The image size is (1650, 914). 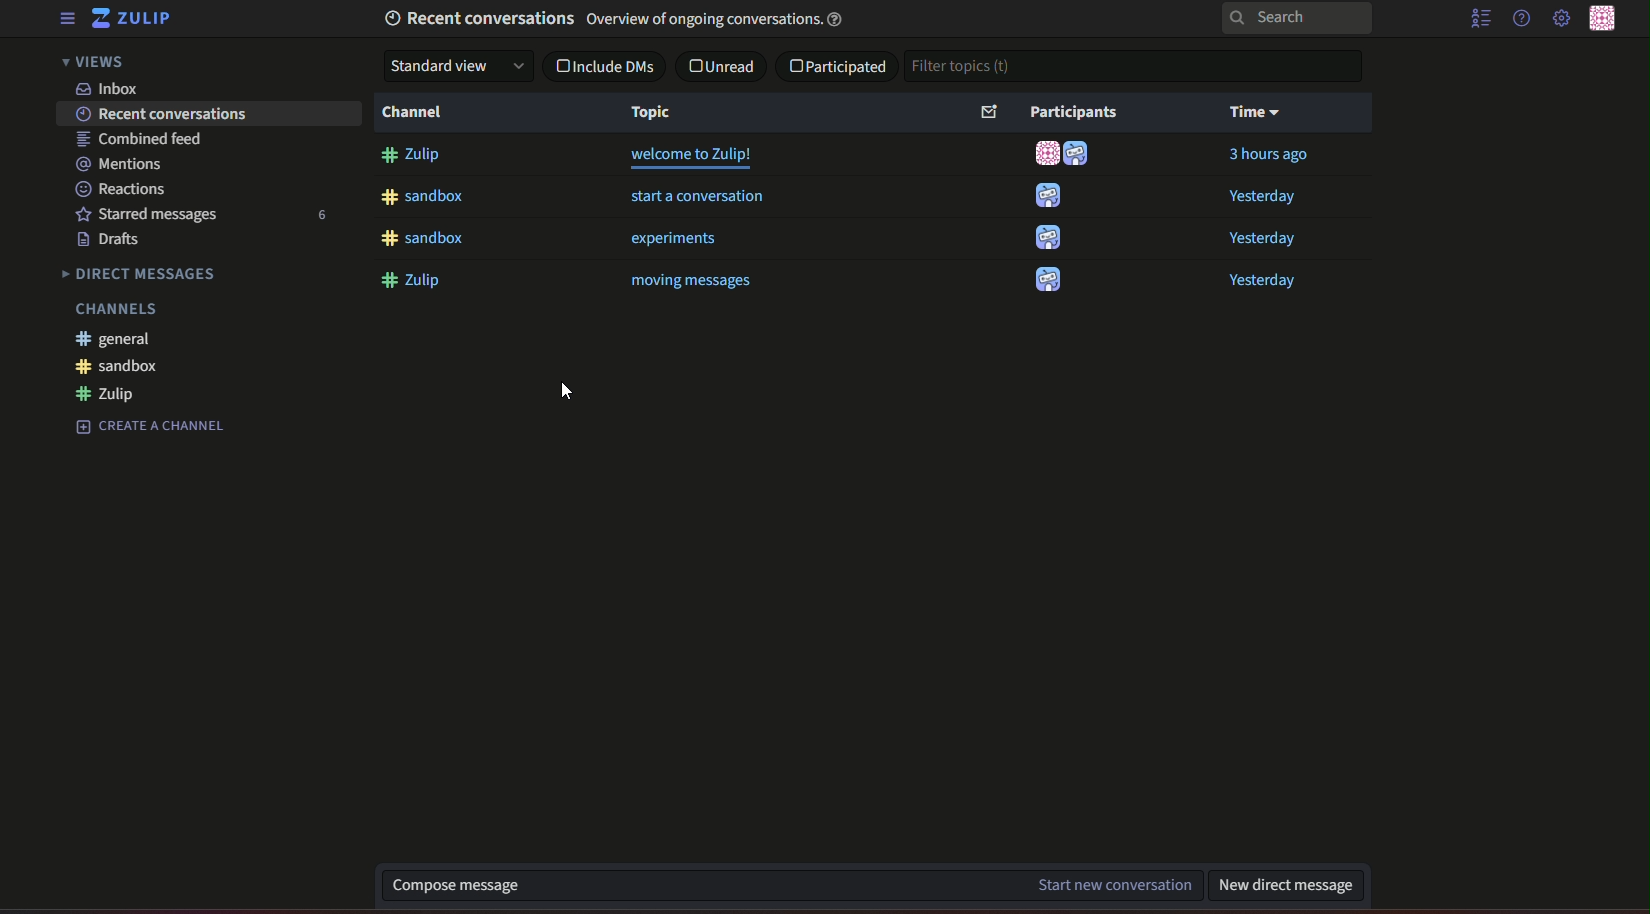 I want to click on compose message, so click(x=448, y=881).